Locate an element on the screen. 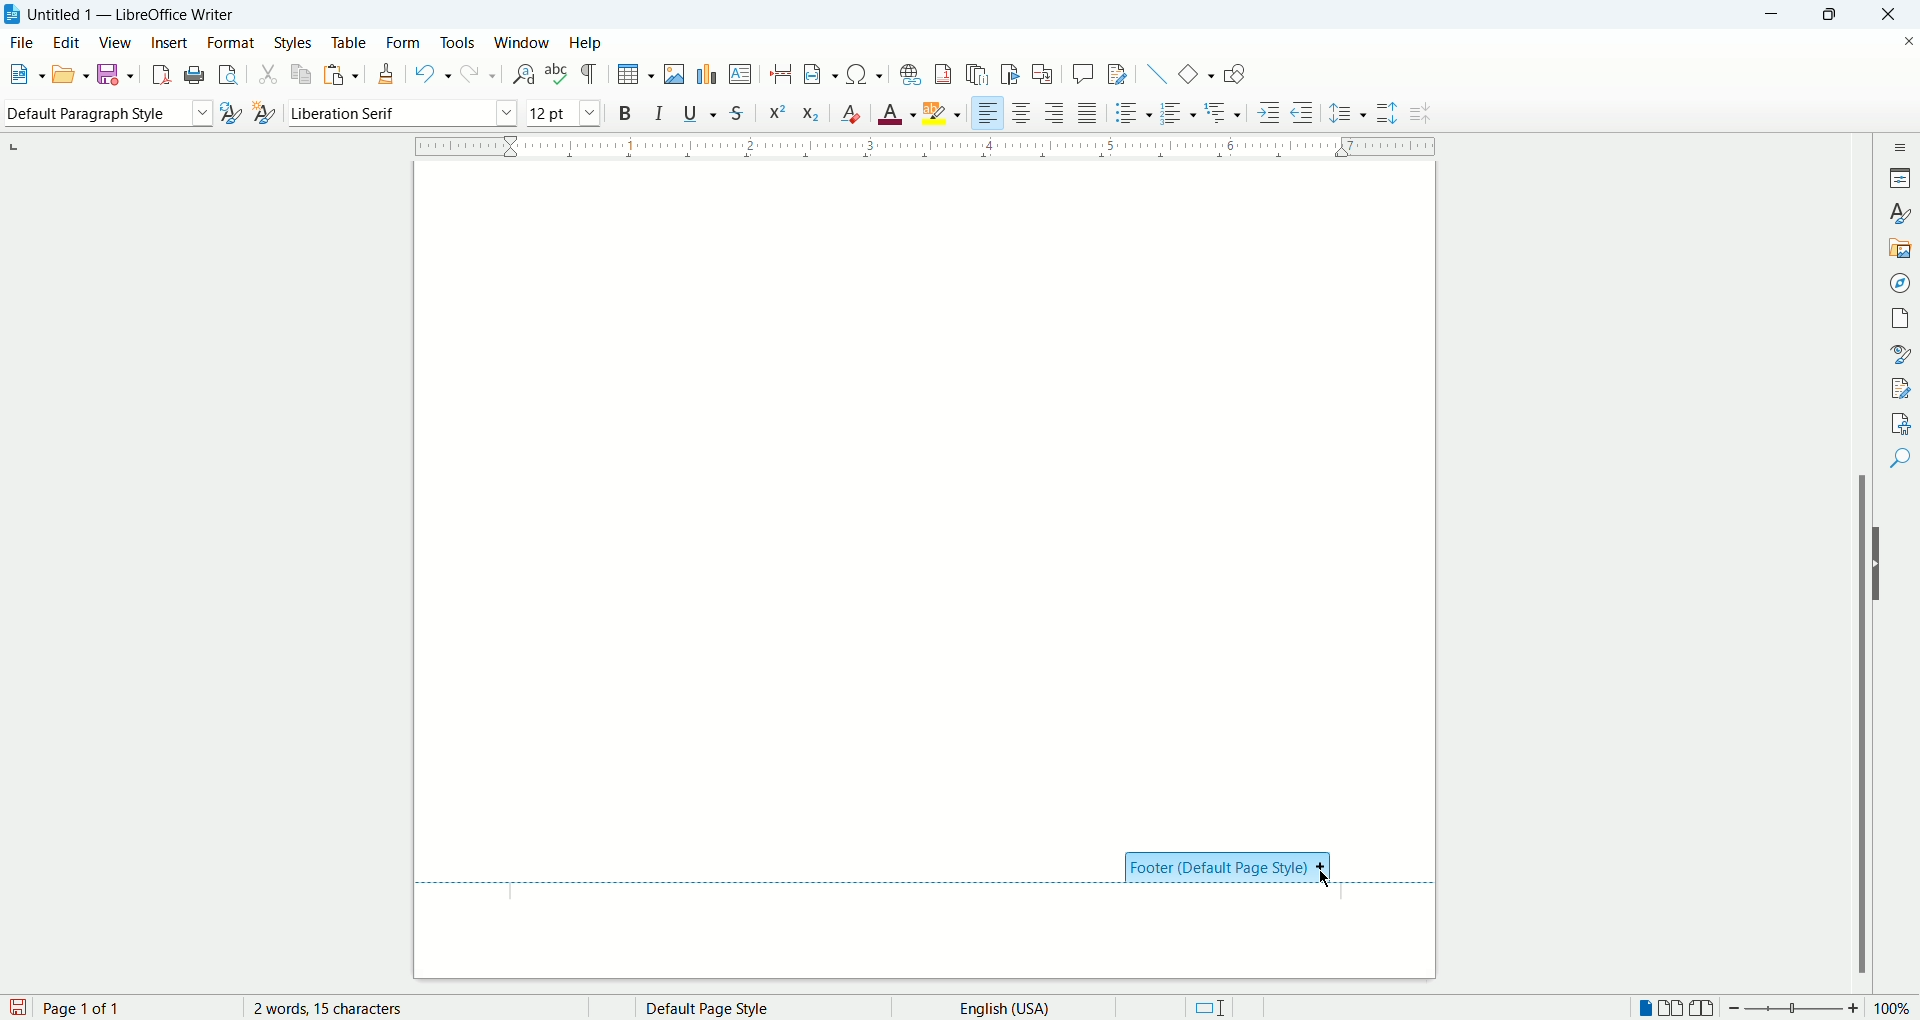  insert is located at coordinates (169, 42).